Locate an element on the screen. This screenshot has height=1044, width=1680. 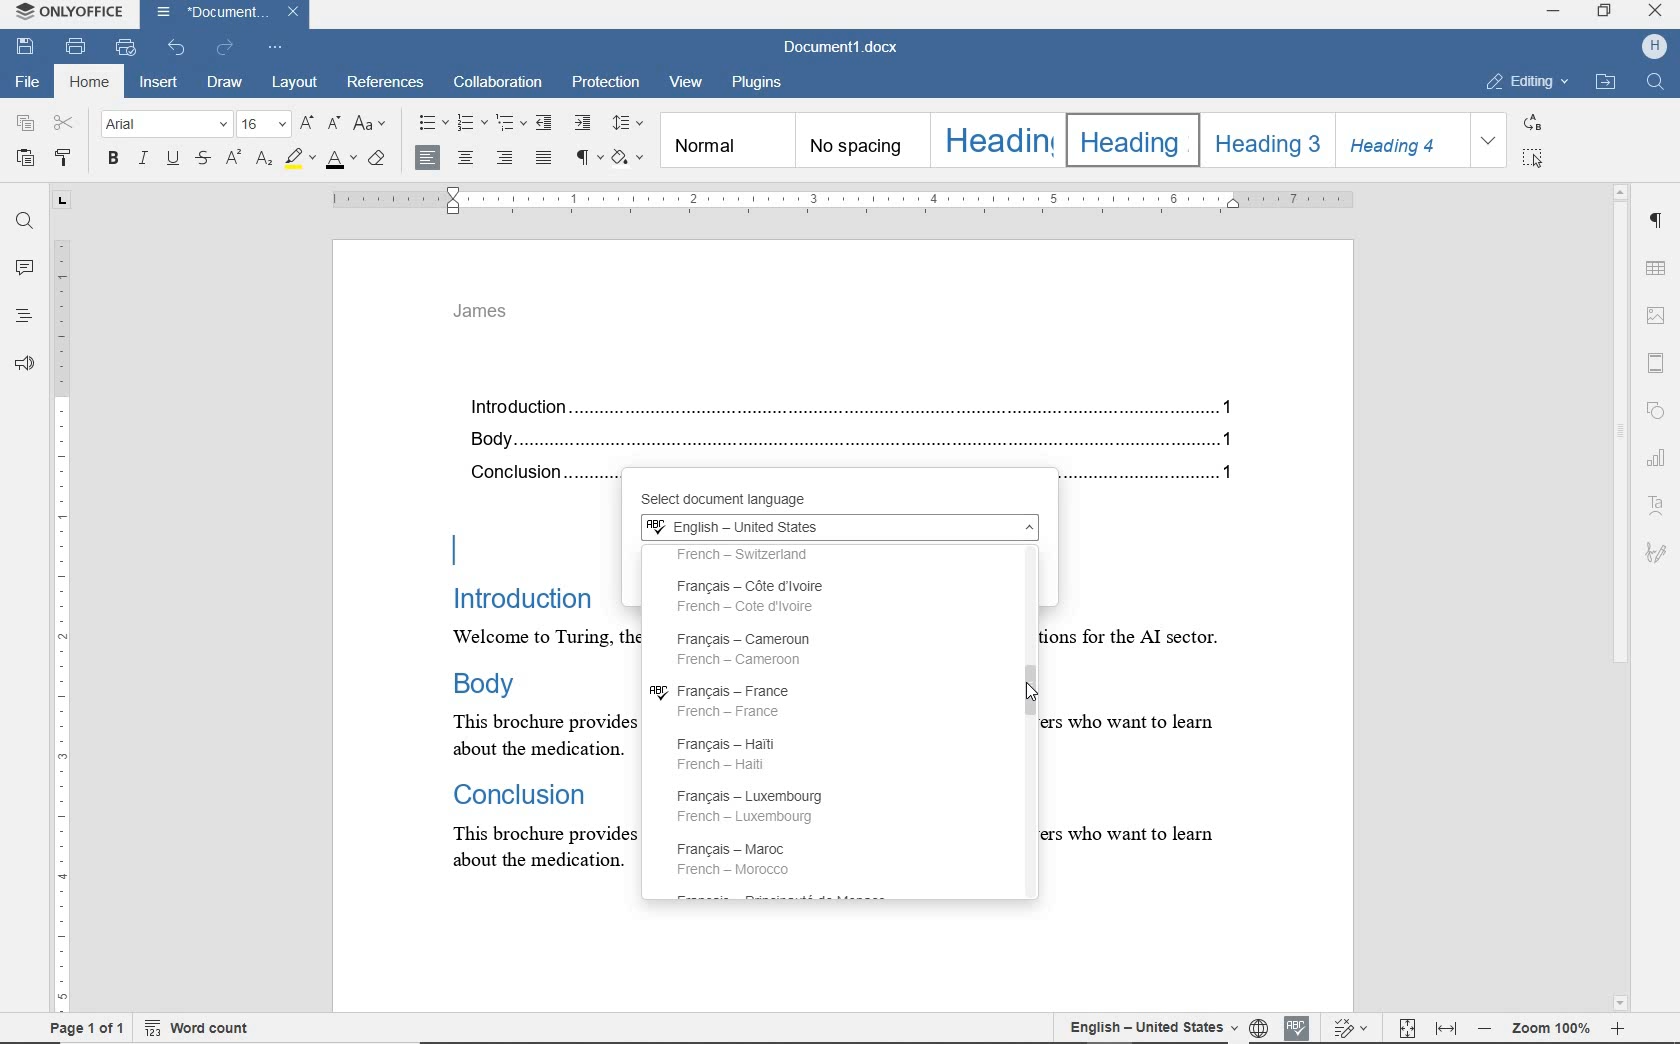
redo is located at coordinates (225, 48).